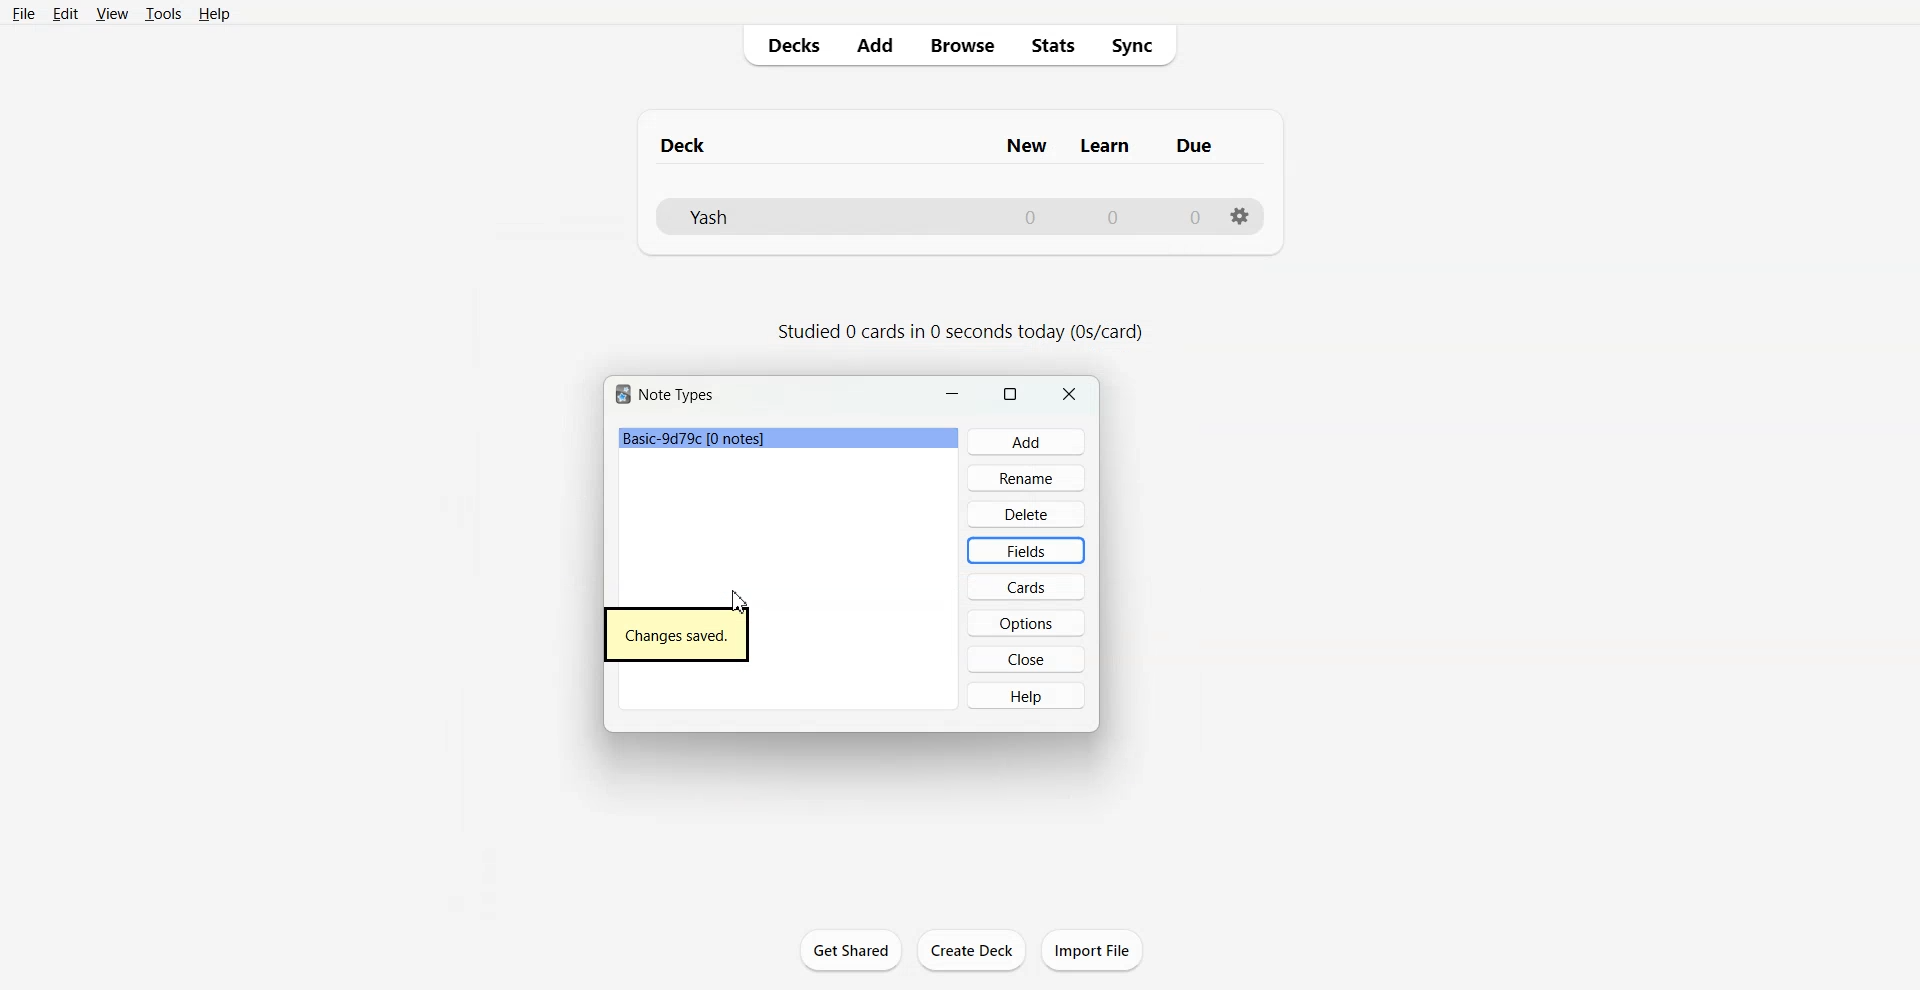 This screenshot has height=990, width=1920. Describe the element at coordinates (65, 14) in the screenshot. I see `Edit` at that location.